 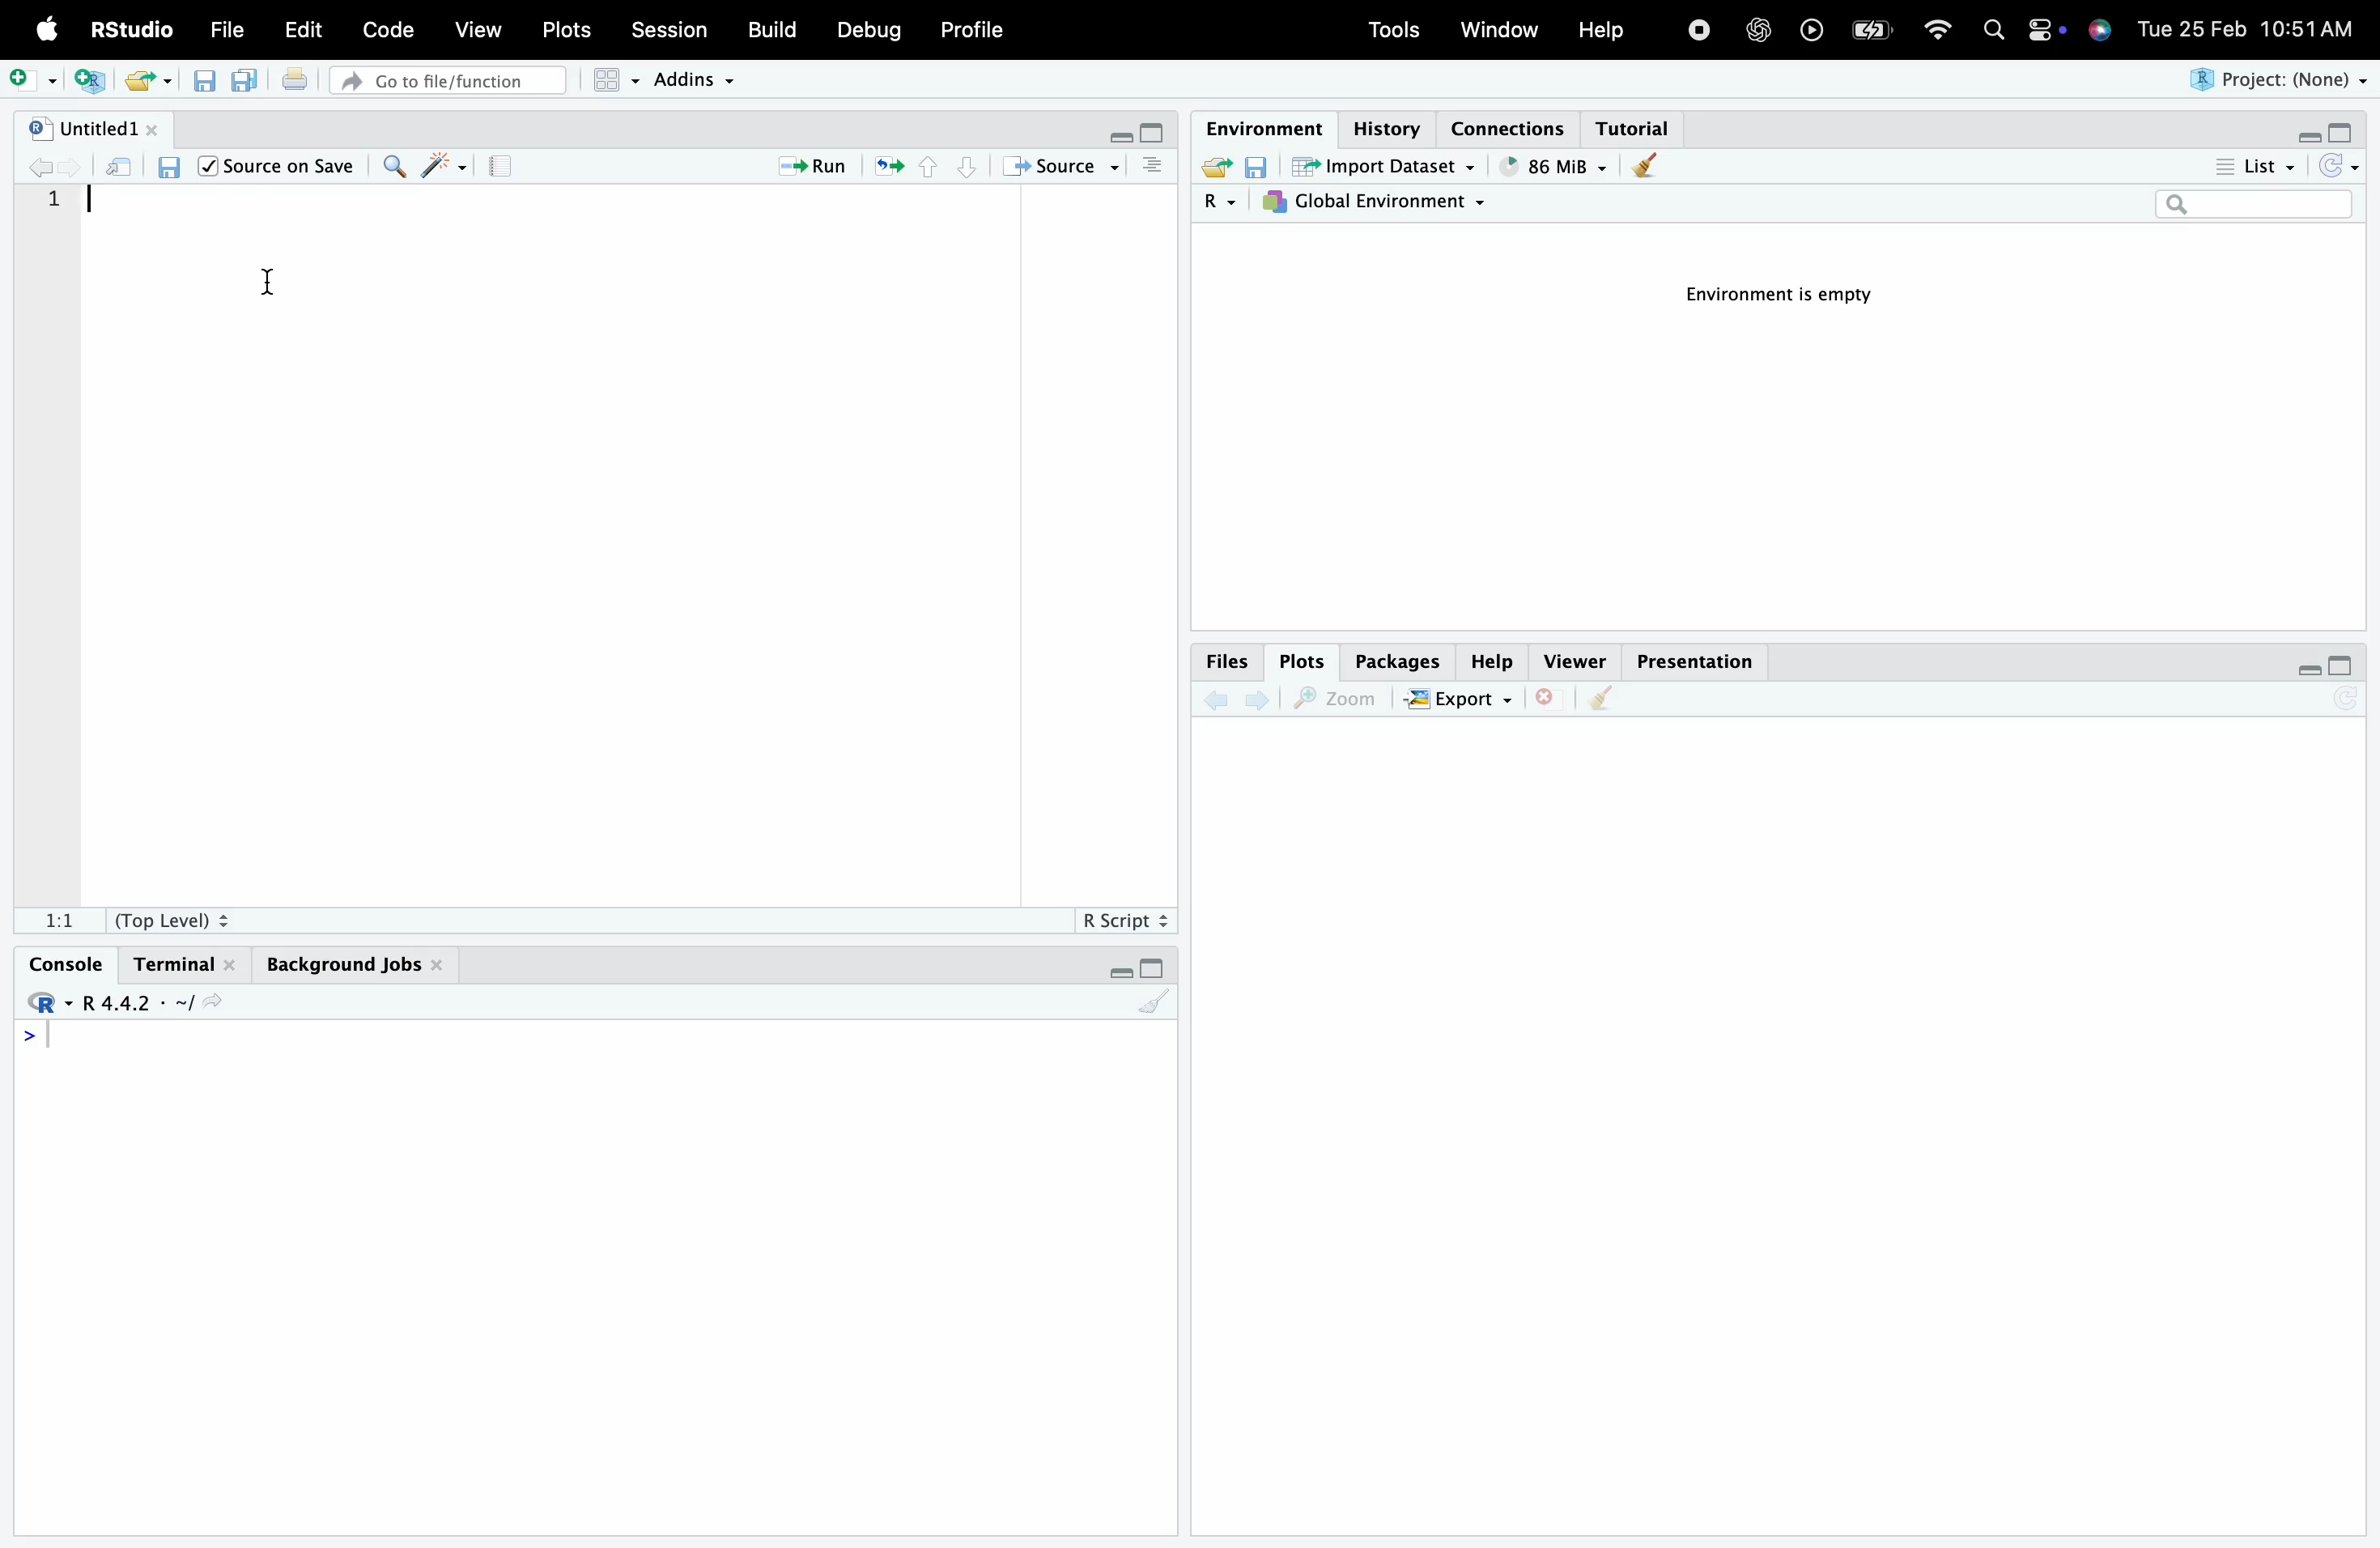 I want to click on add script, so click(x=31, y=75).